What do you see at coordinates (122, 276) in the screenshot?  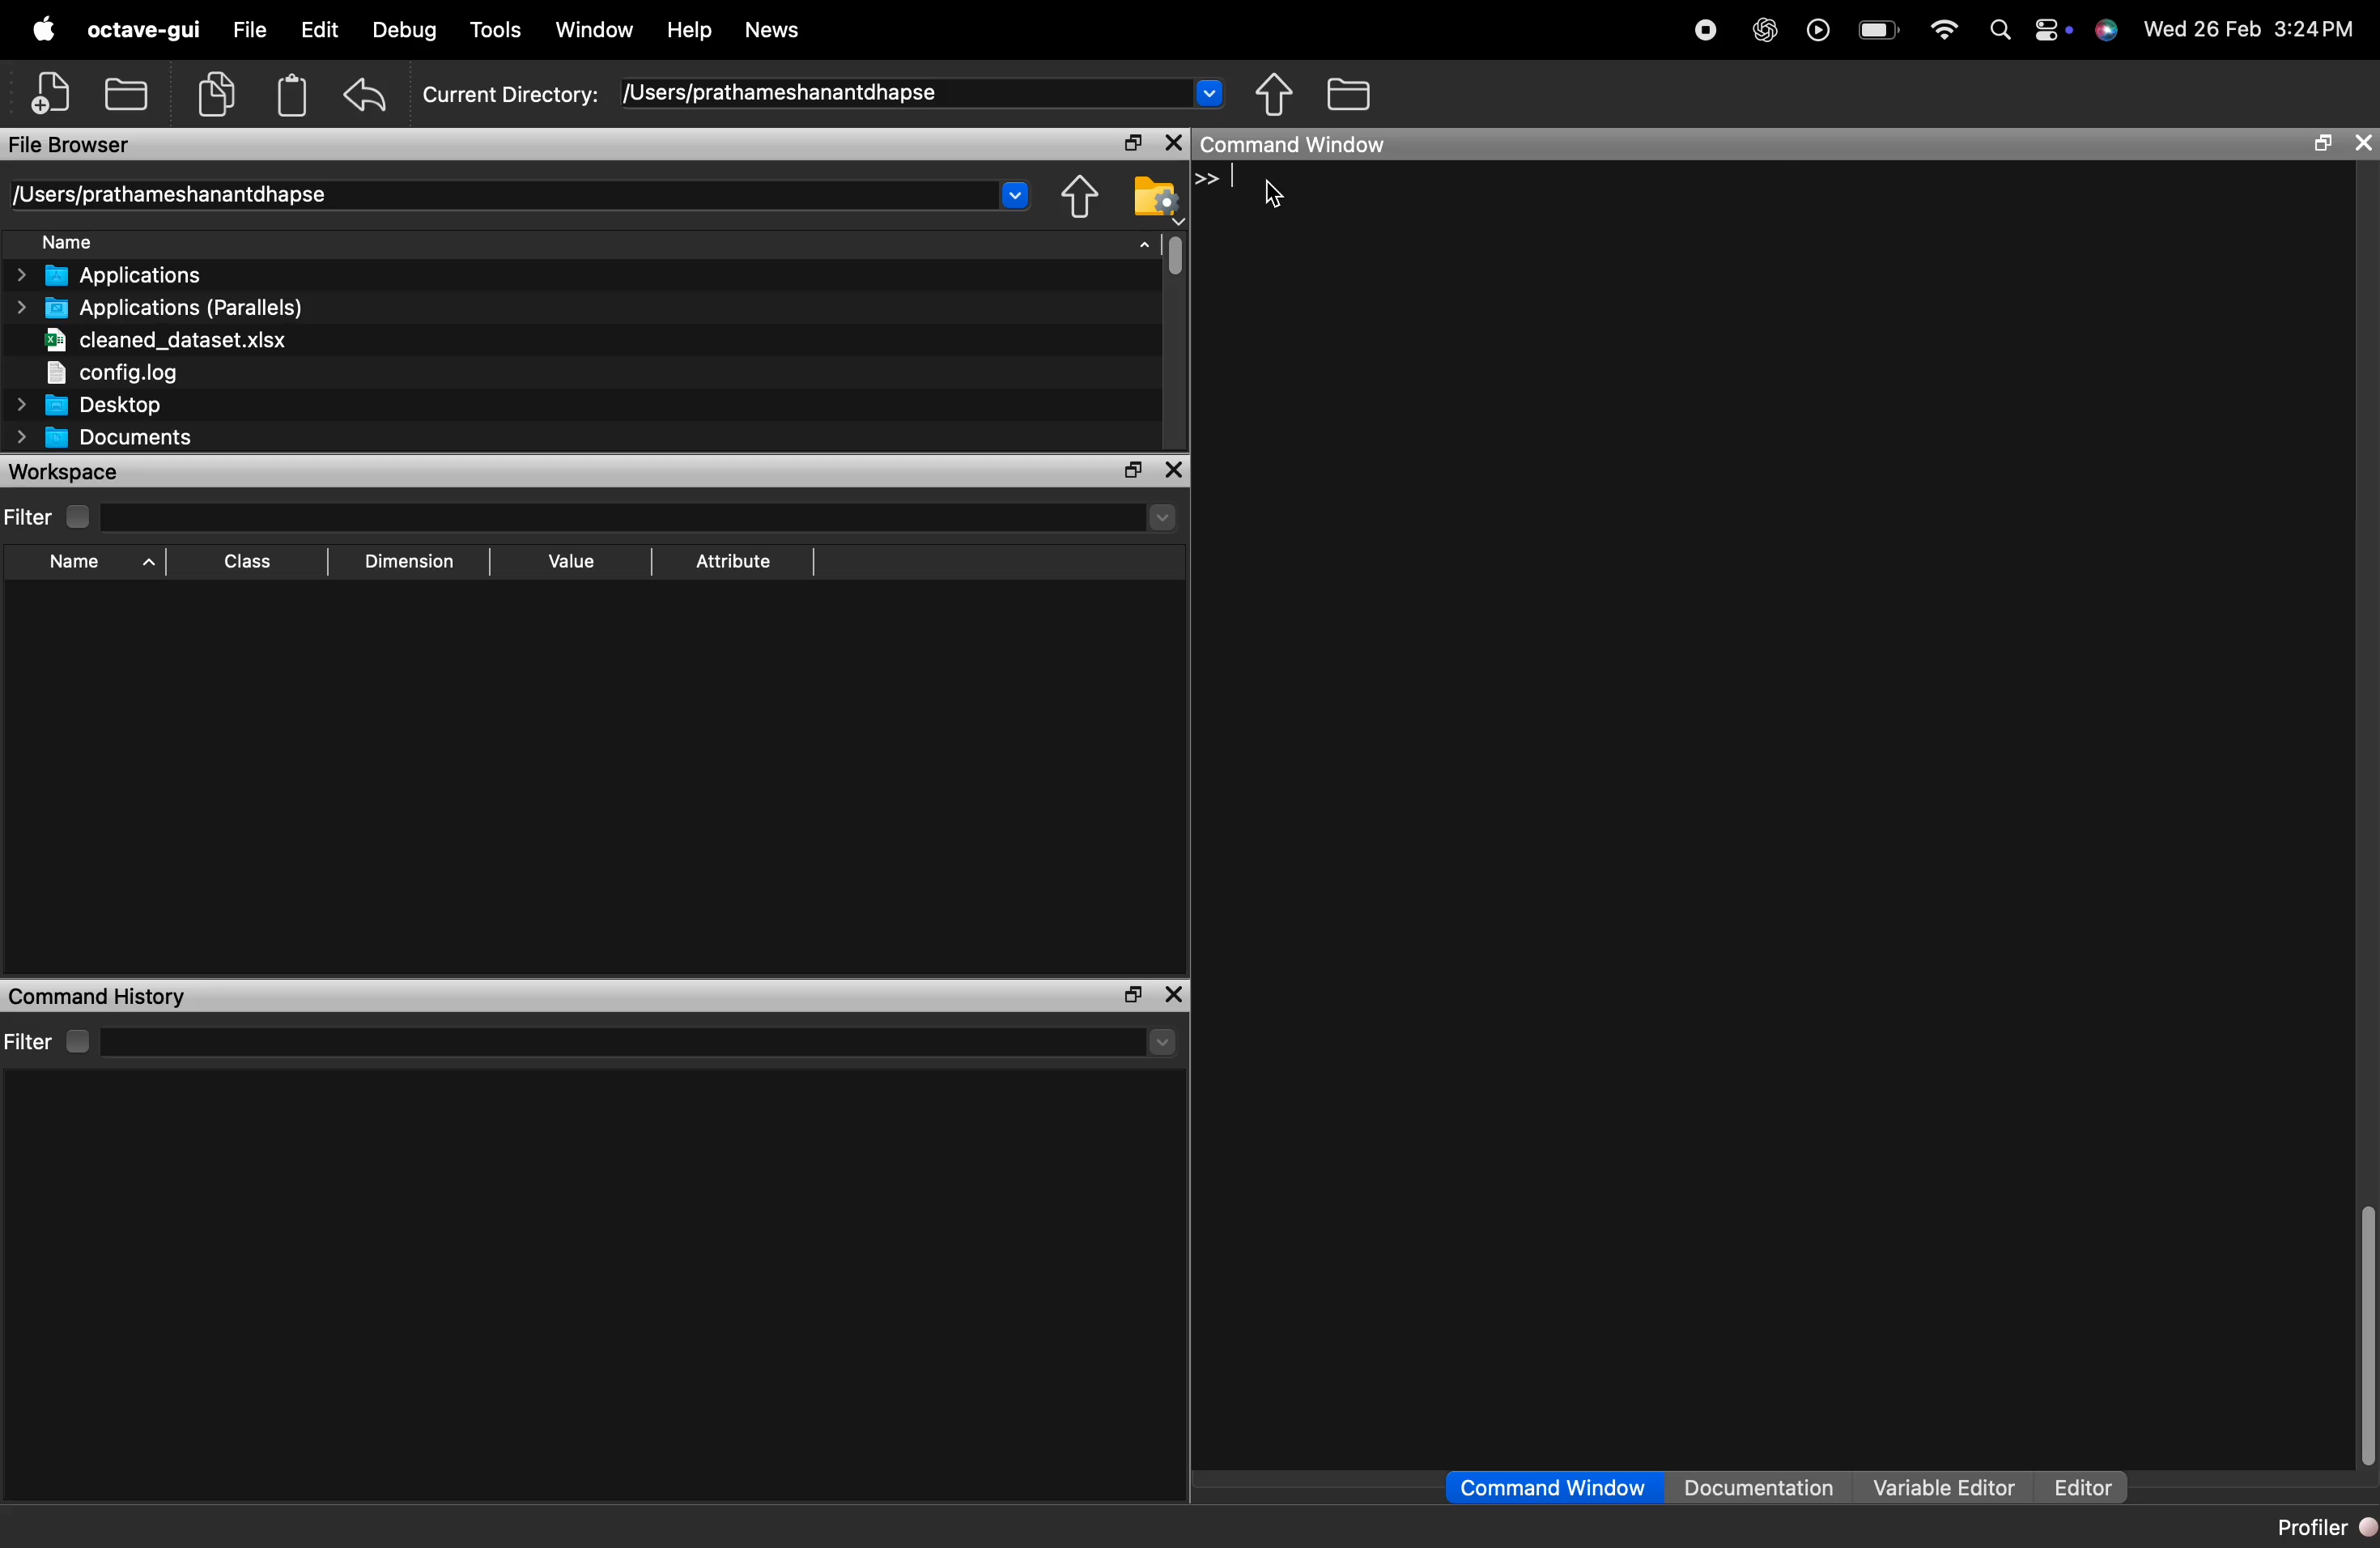 I see `Applications` at bounding box center [122, 276].